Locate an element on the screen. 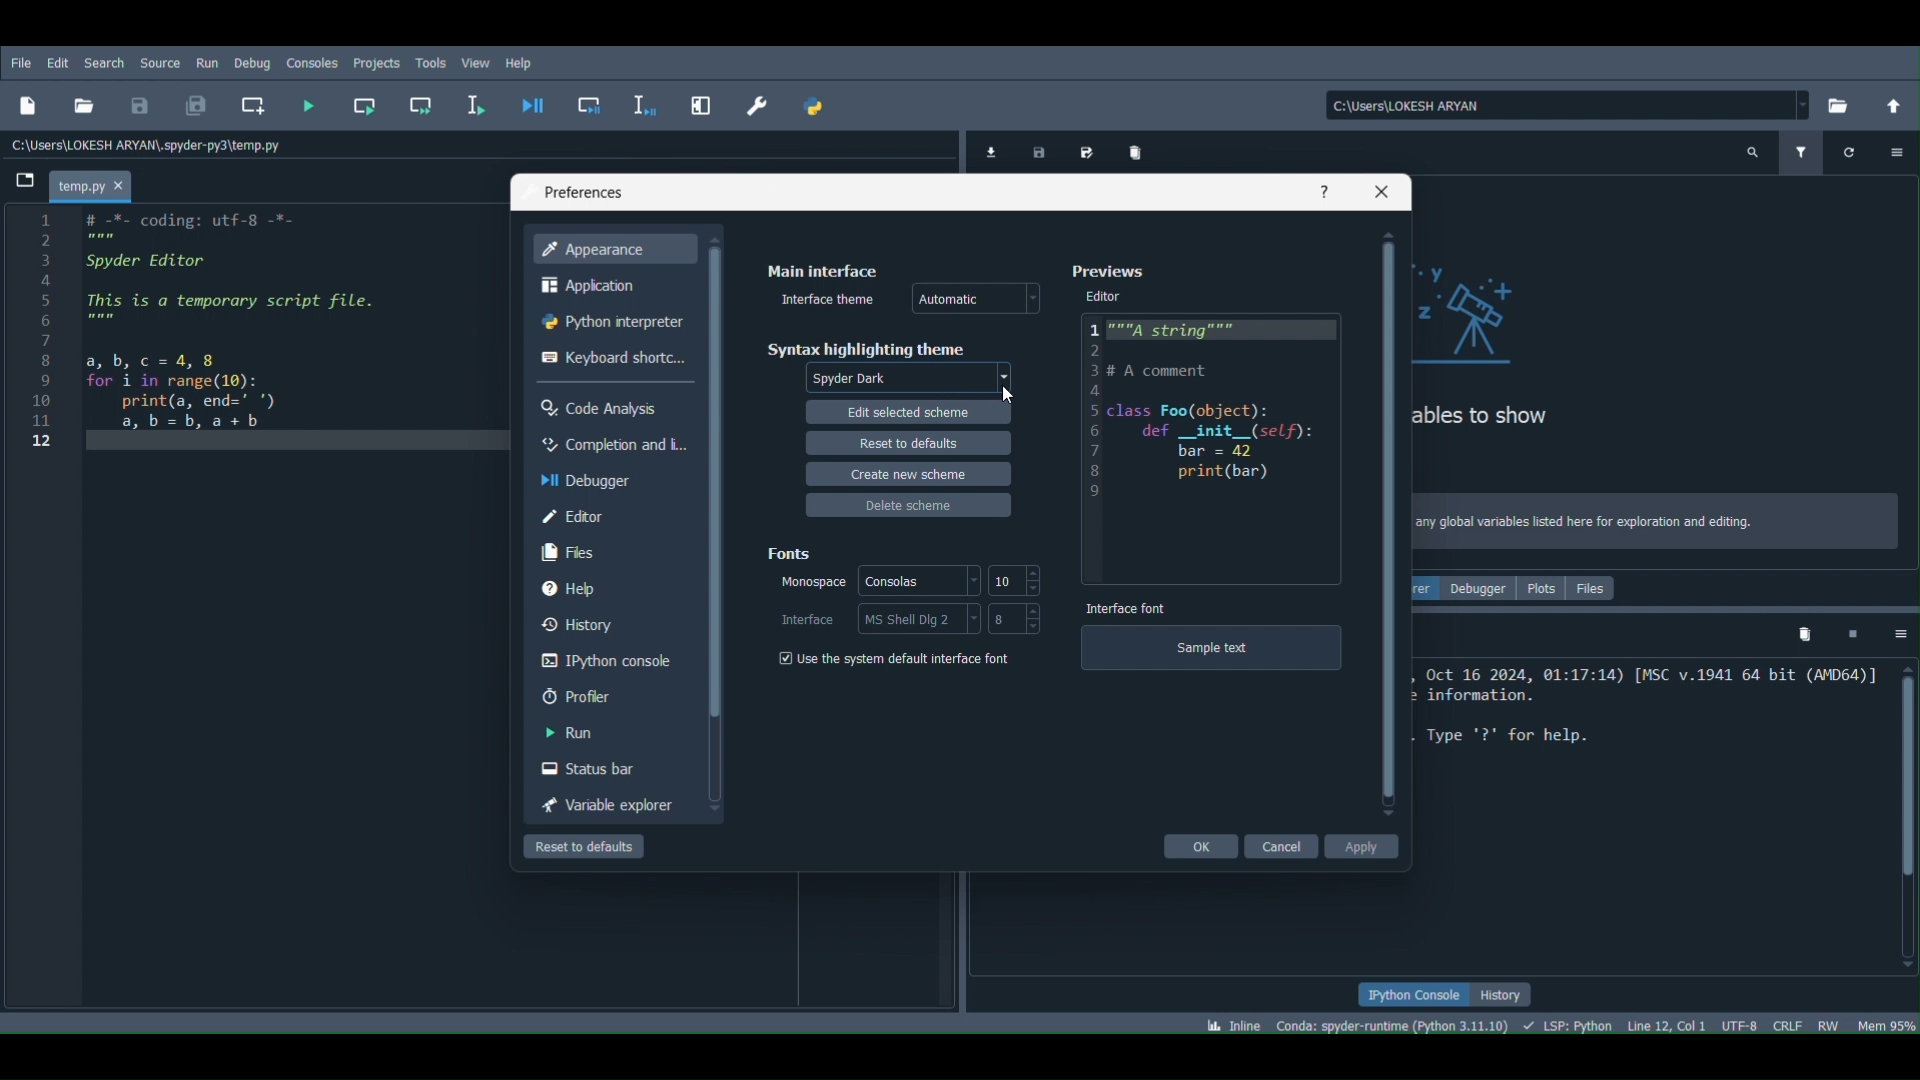 The width and height of the screenshot is (1920, 1080). Profiler is located at coordinates (616, 692).